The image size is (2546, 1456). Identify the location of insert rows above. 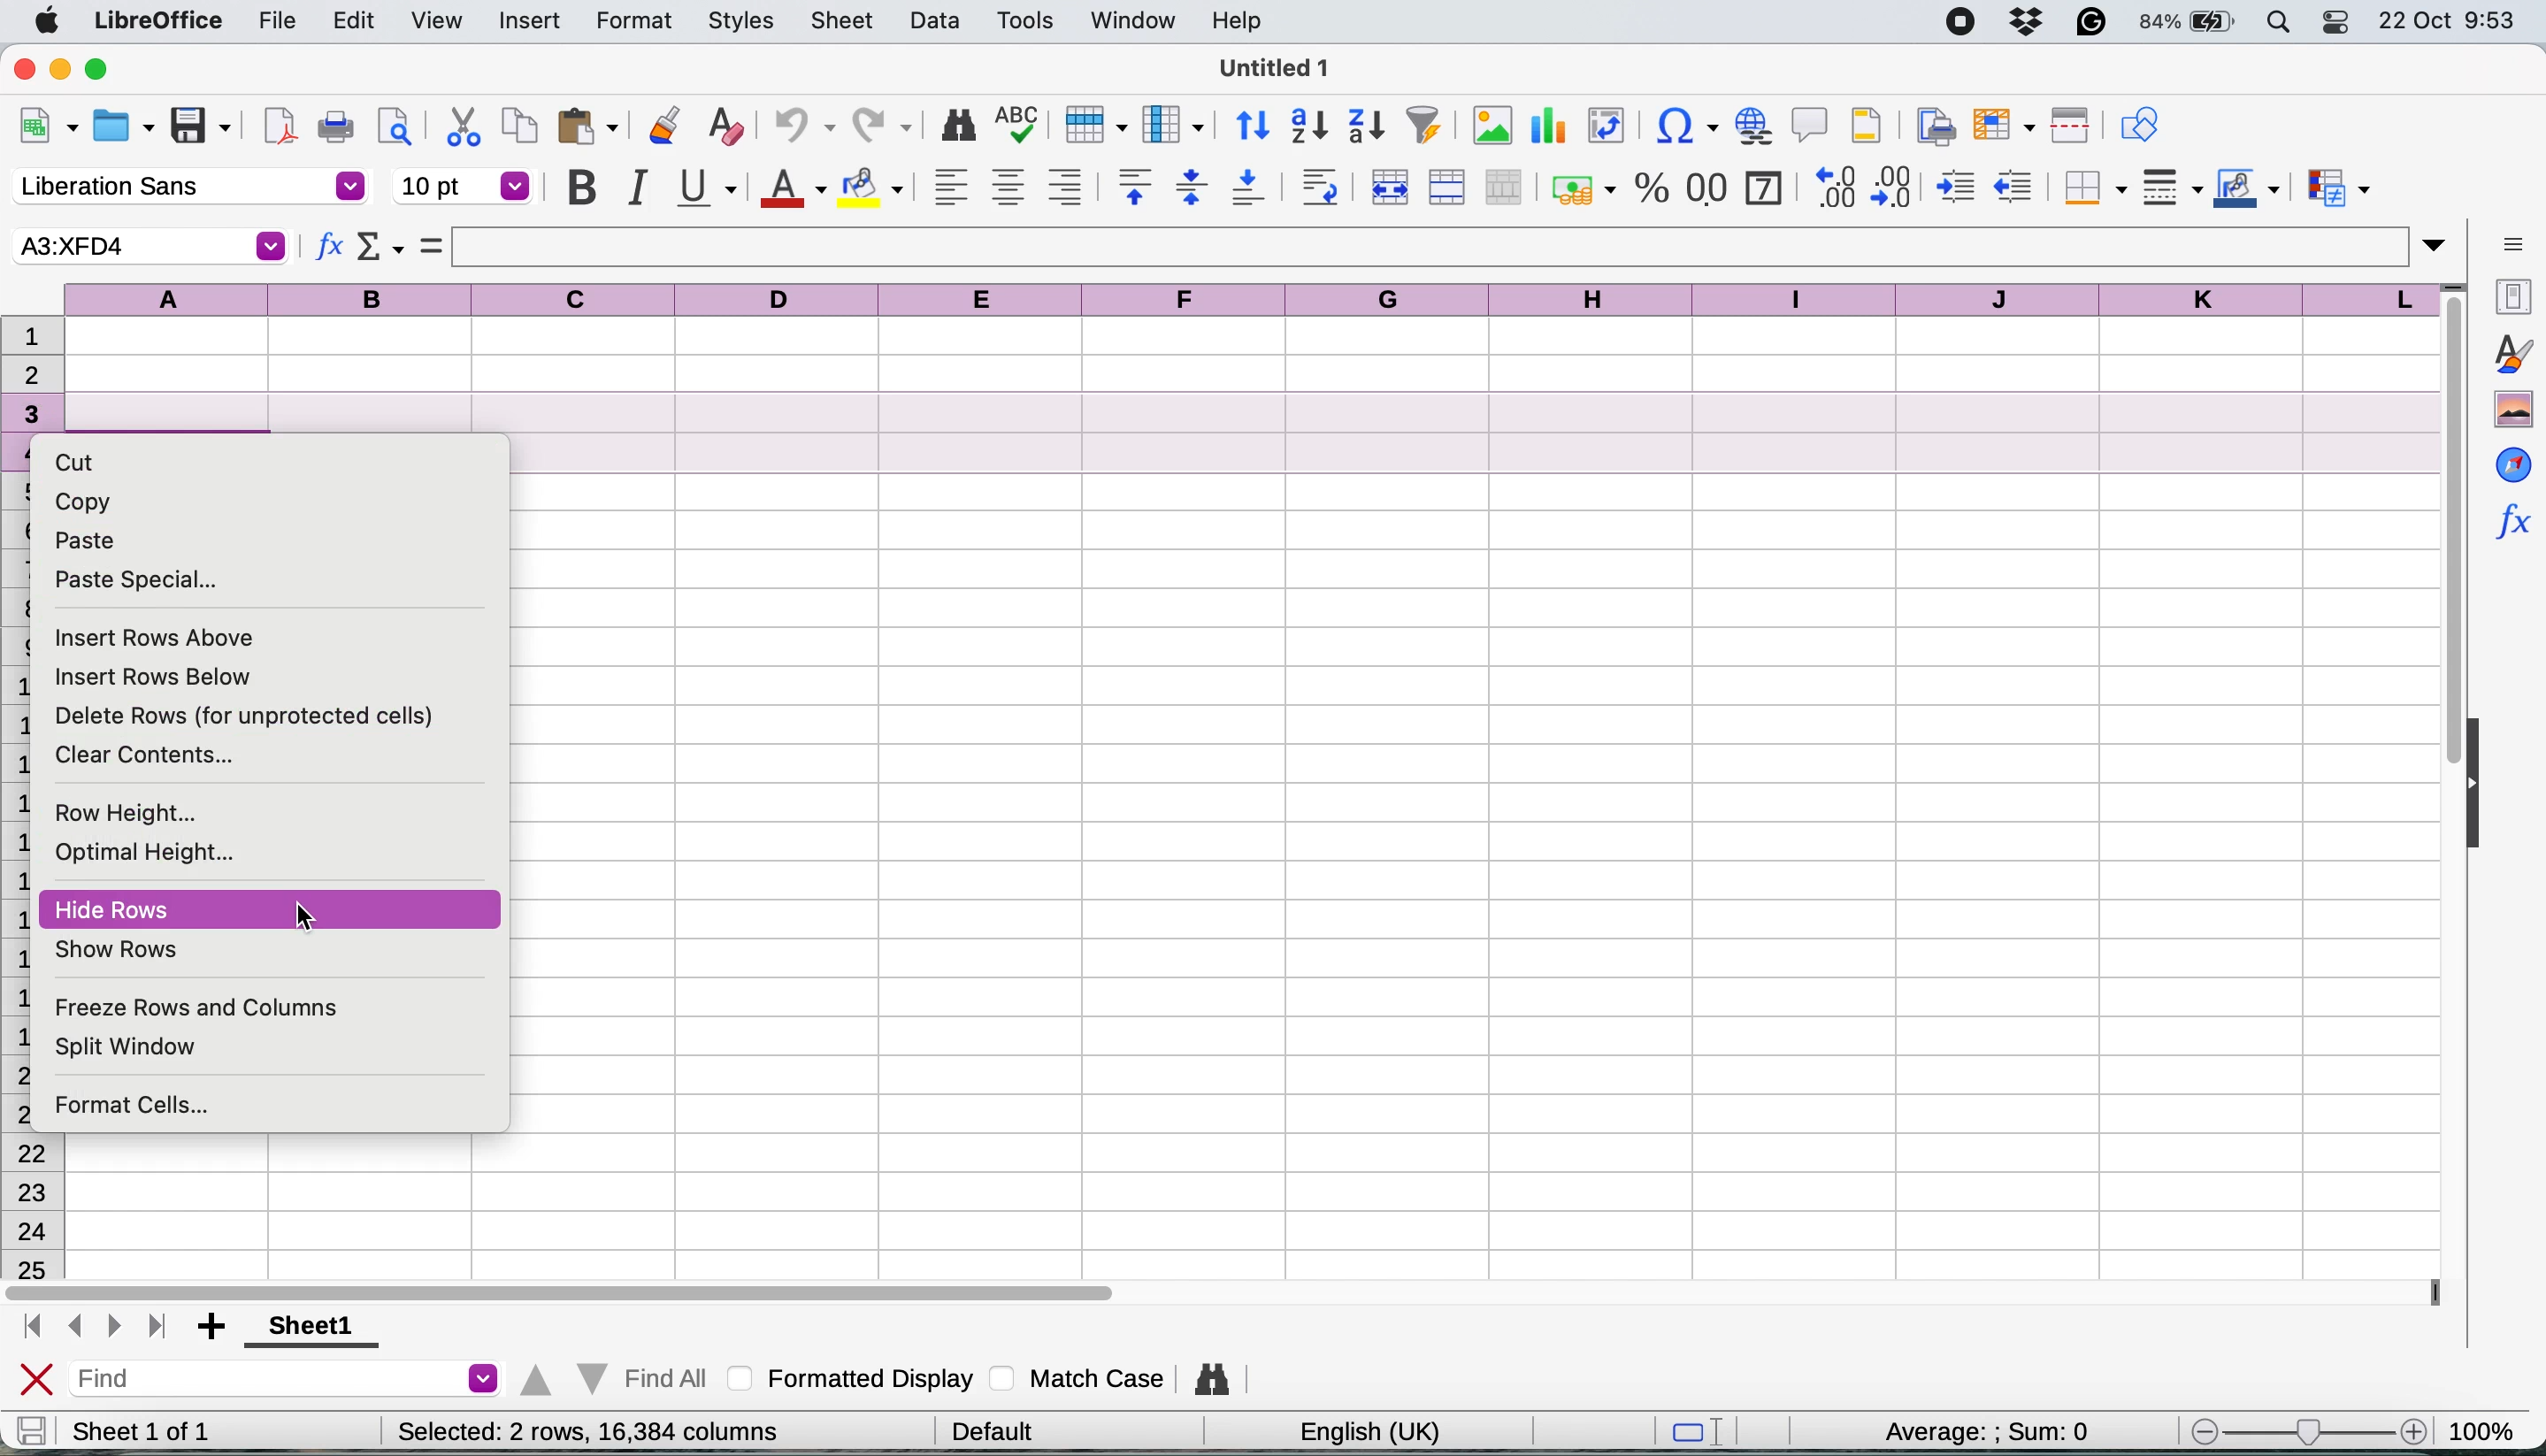
(160, 638).